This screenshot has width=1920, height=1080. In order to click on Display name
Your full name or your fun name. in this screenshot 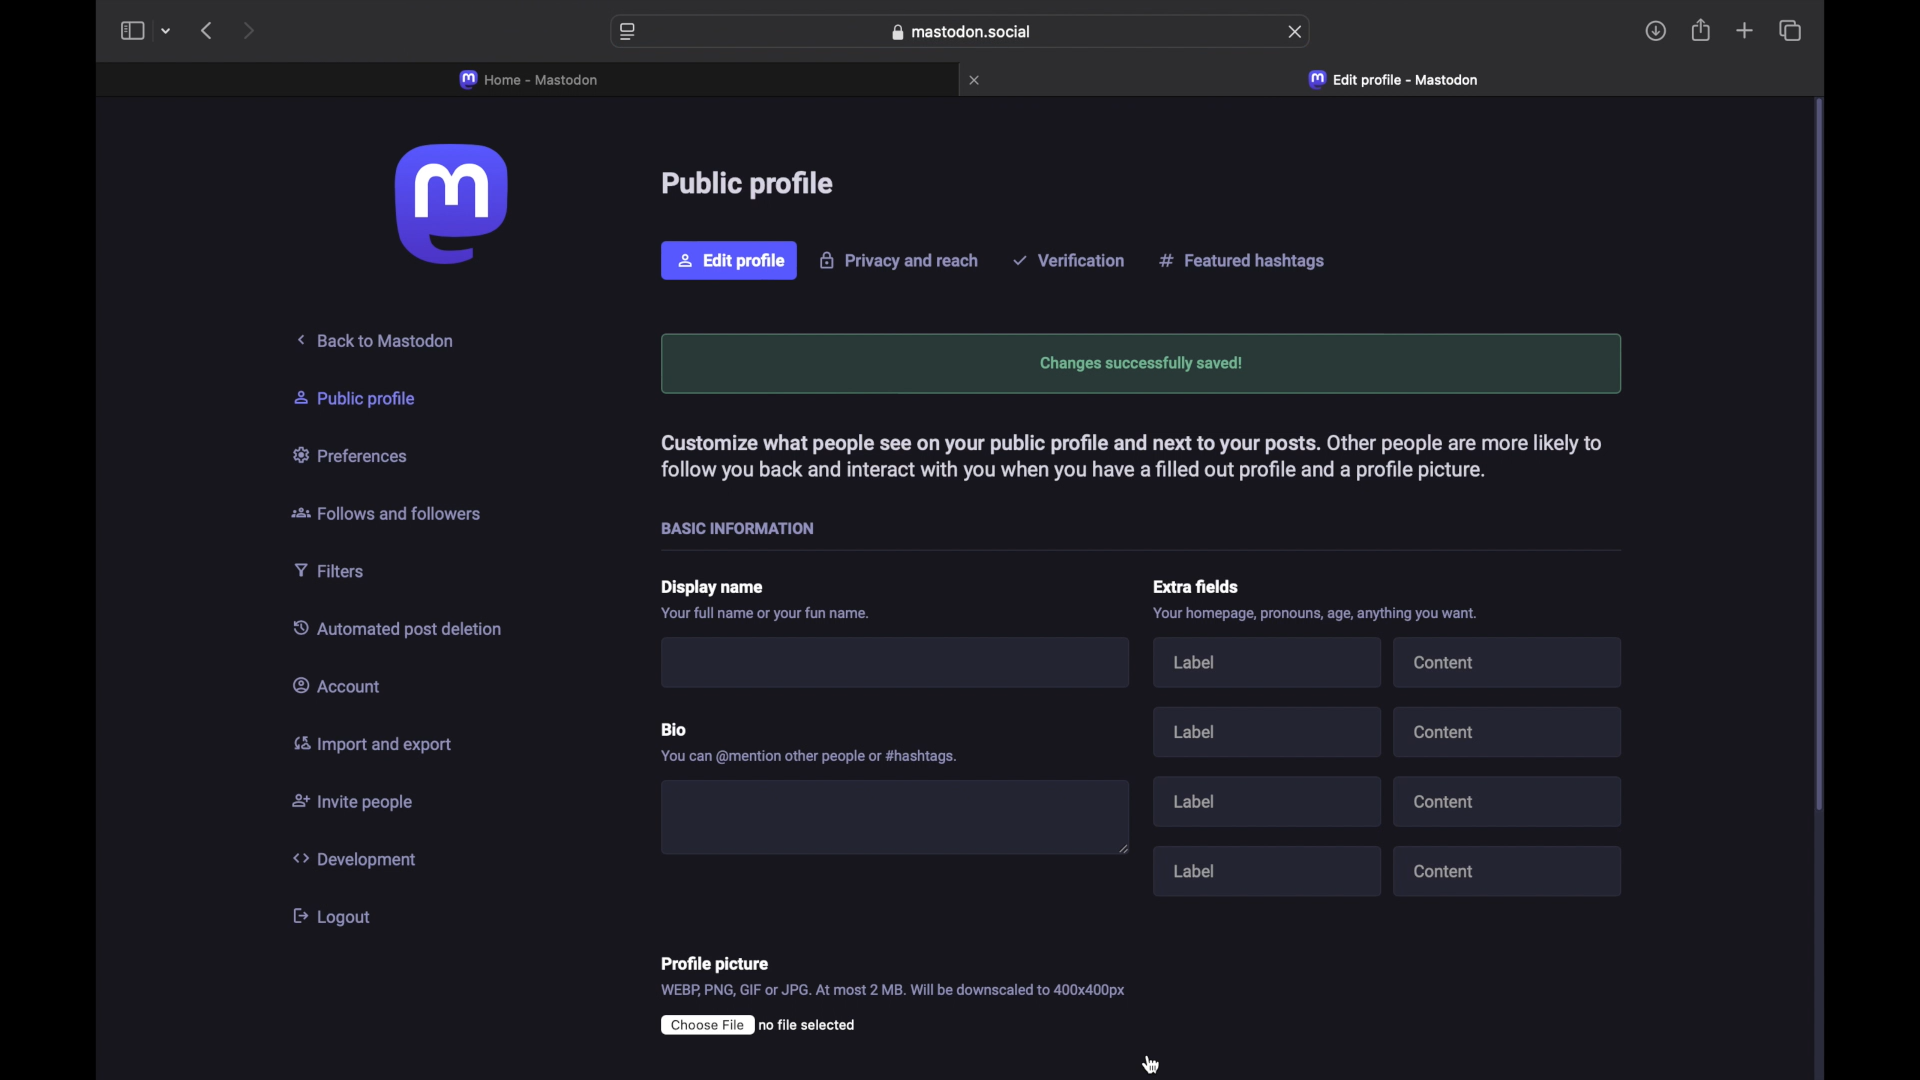, I will do `click(789, 600)`.